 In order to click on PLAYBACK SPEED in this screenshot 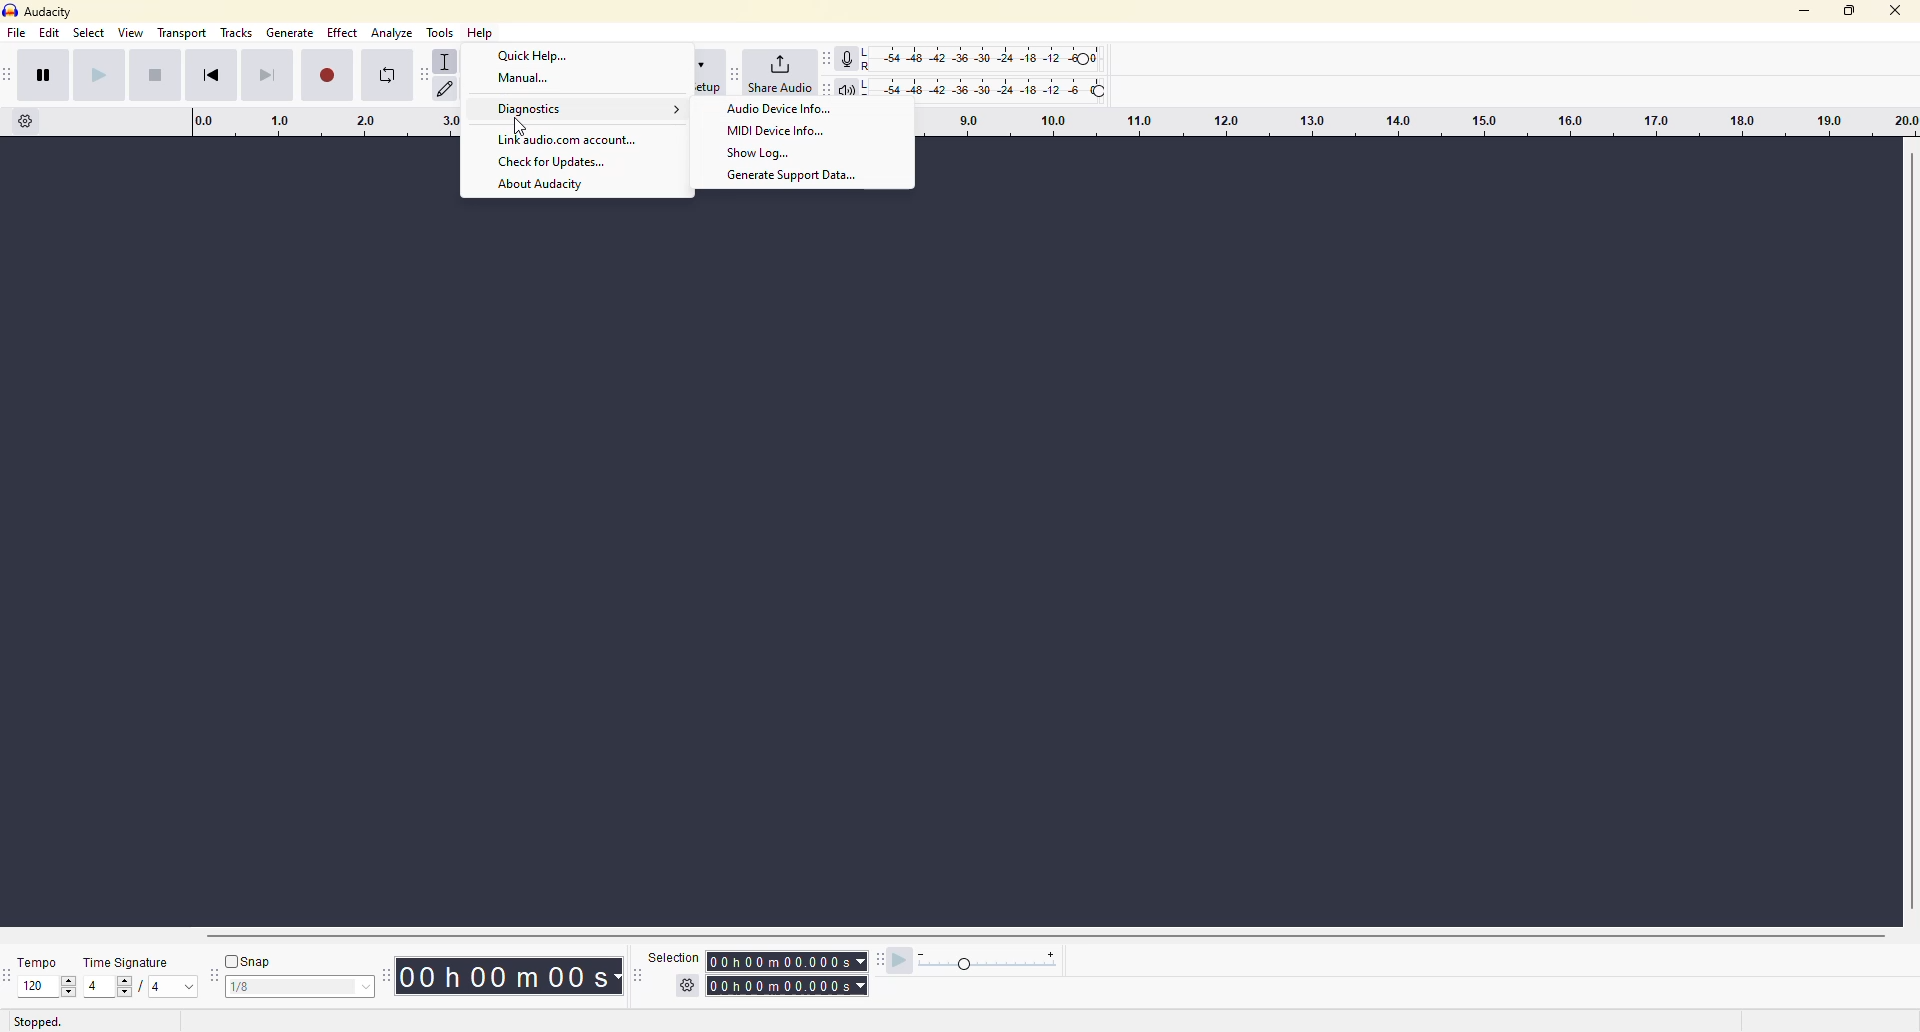, I will do `click(991, 963)`.